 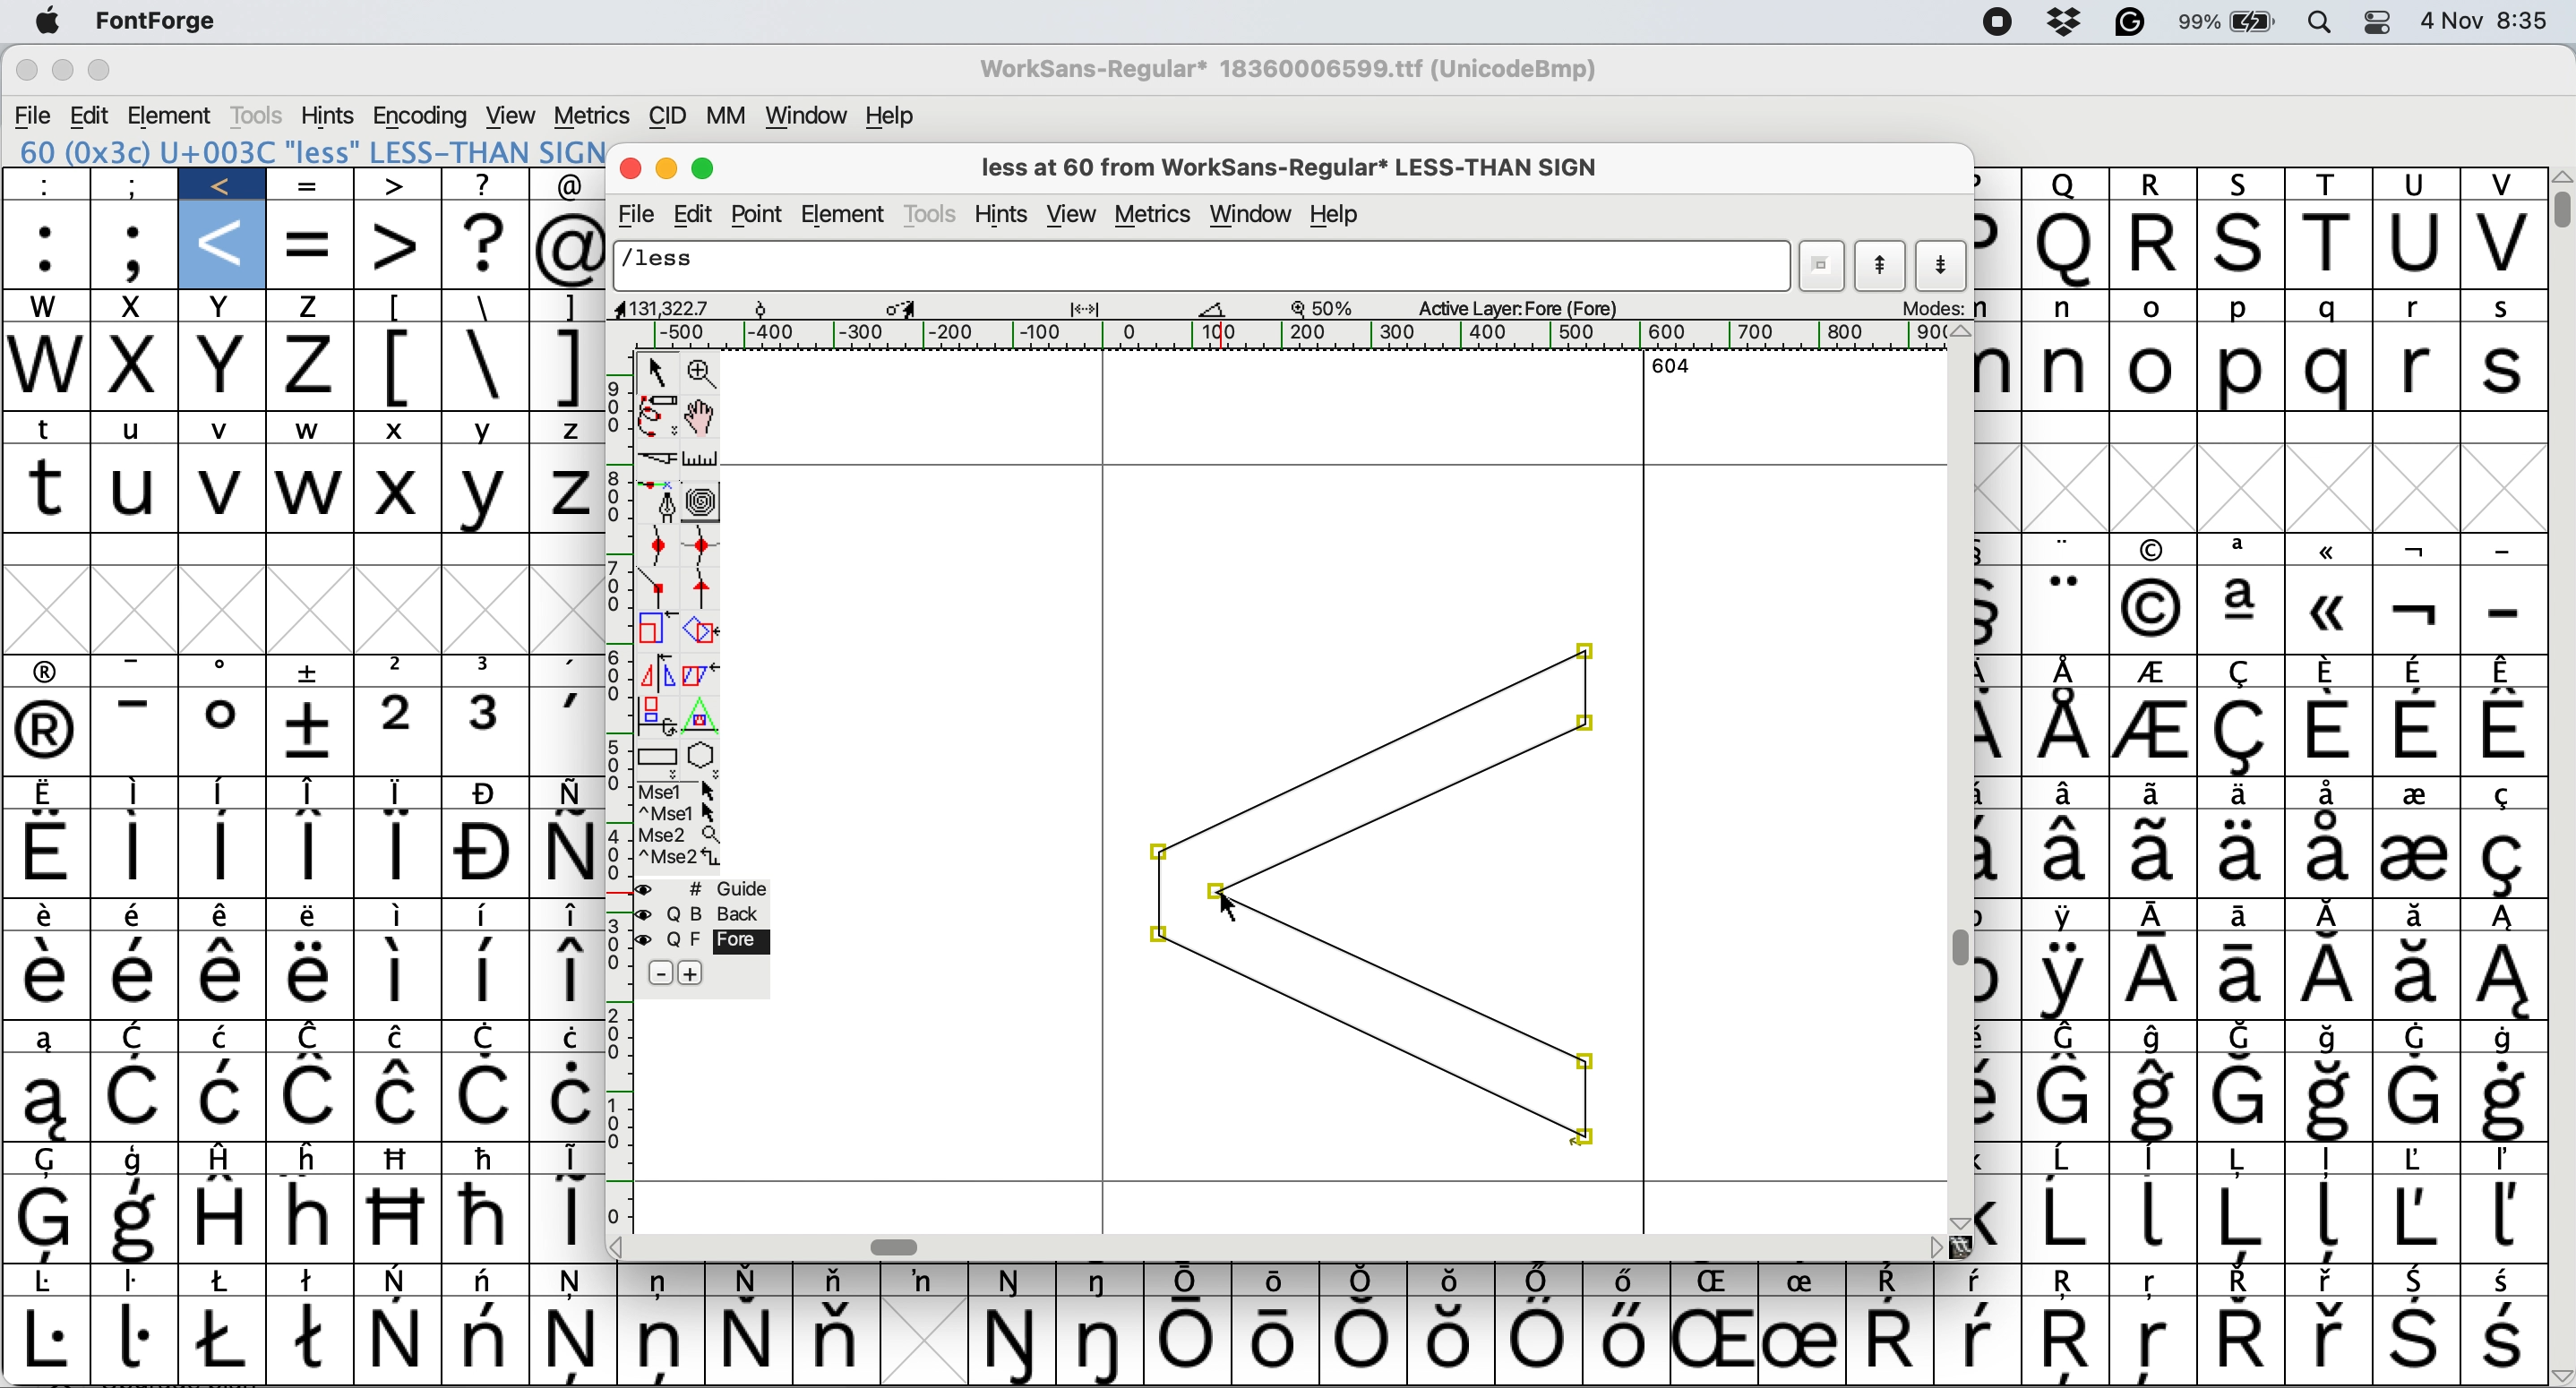 I want to click on Symbol, so click(x=487, y=973).